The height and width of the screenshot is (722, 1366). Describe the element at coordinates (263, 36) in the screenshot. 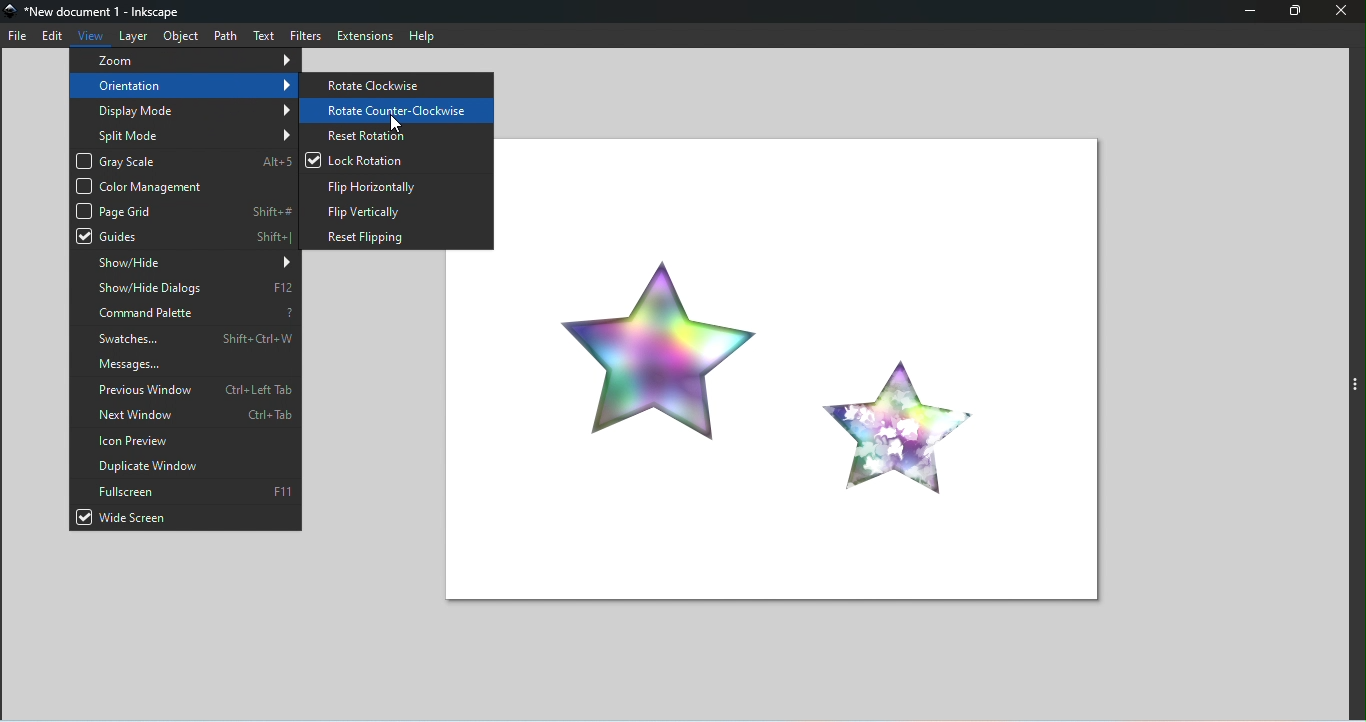

I see `Text` at that location.